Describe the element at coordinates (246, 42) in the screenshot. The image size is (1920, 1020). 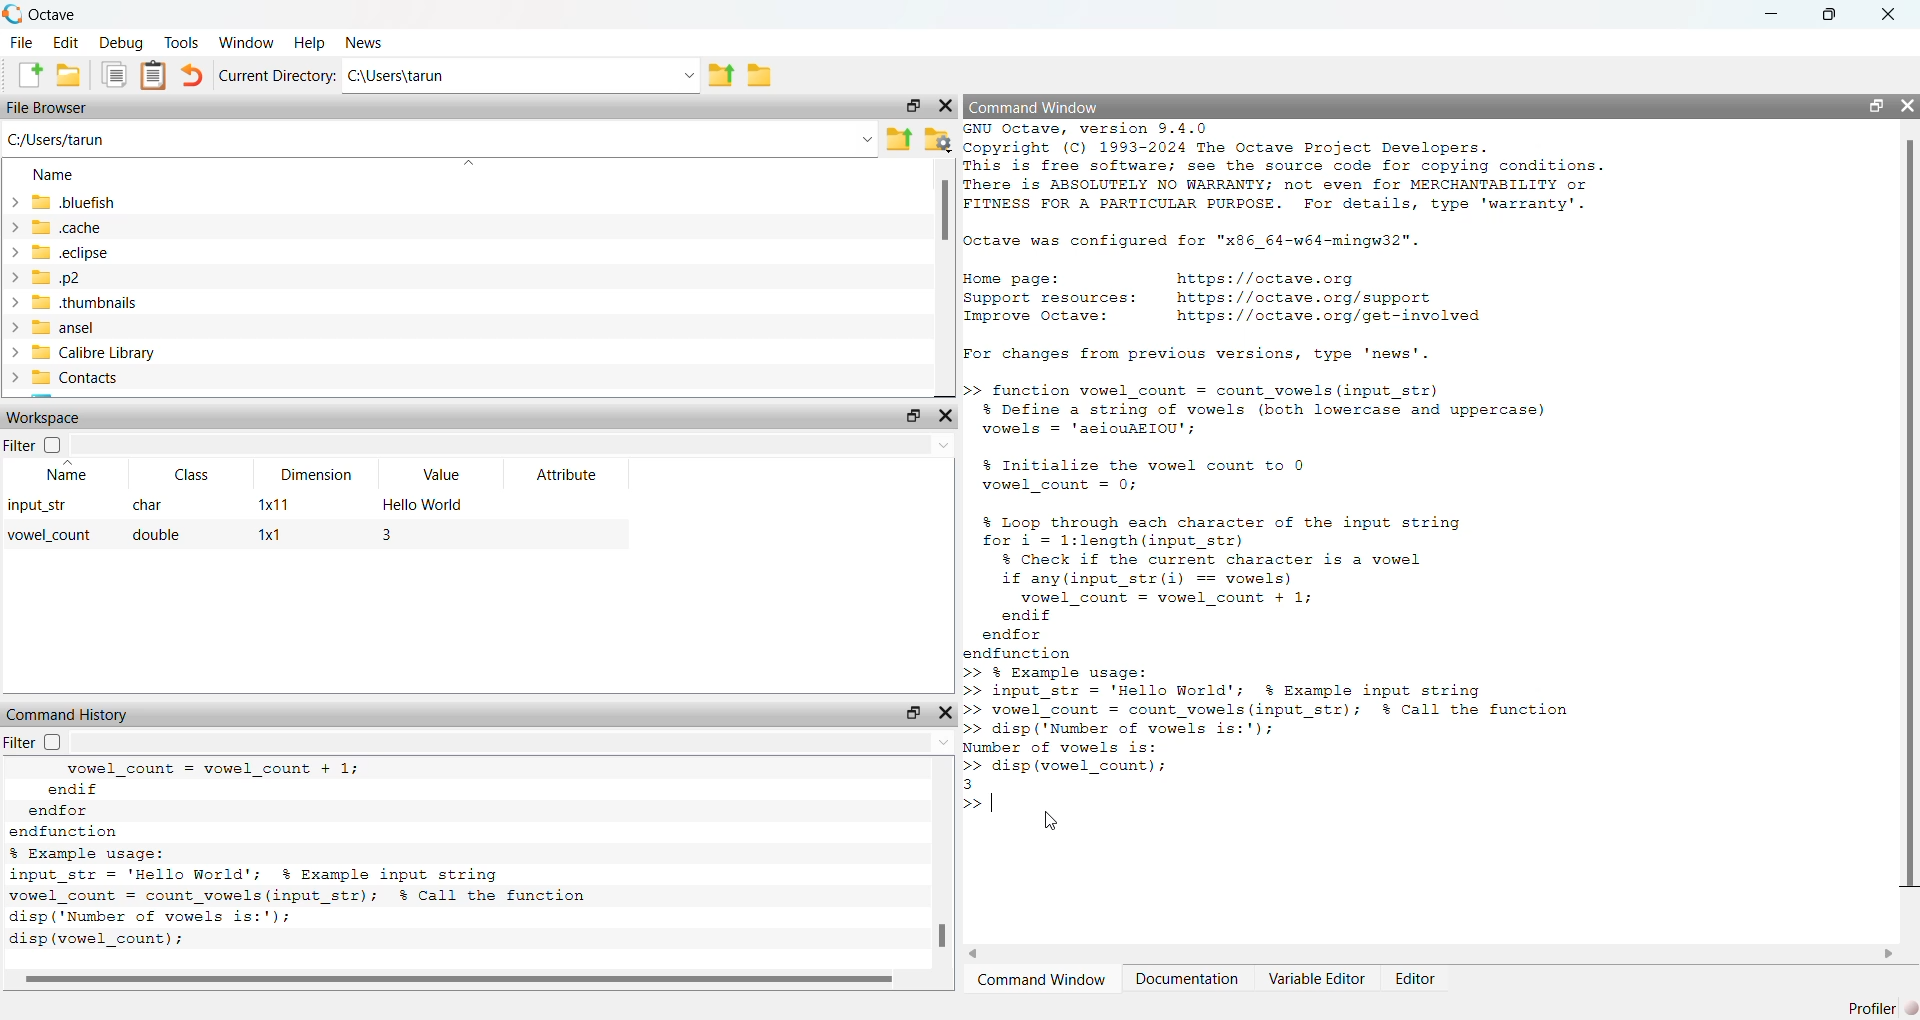
I see `Window` at that location.